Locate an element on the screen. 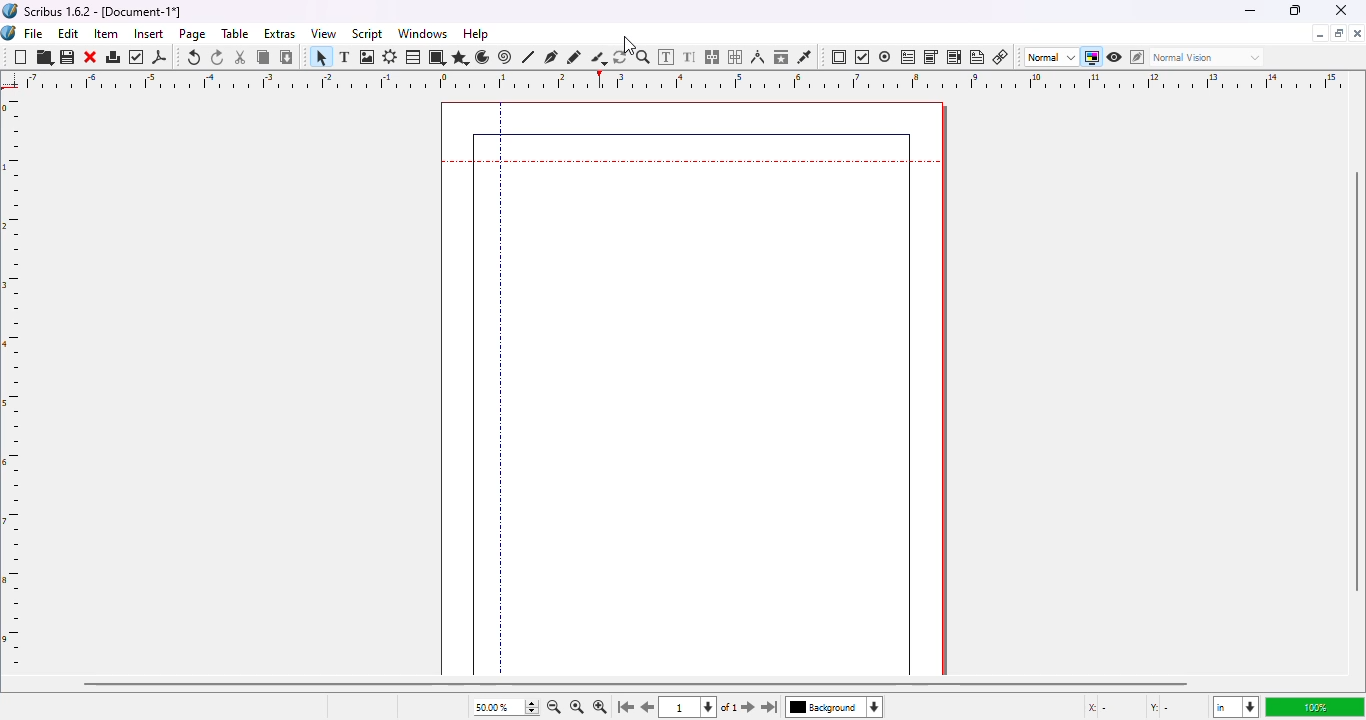 This screenshot has height=720, width=1366. export as PDF is located at coordinates (160, 57).